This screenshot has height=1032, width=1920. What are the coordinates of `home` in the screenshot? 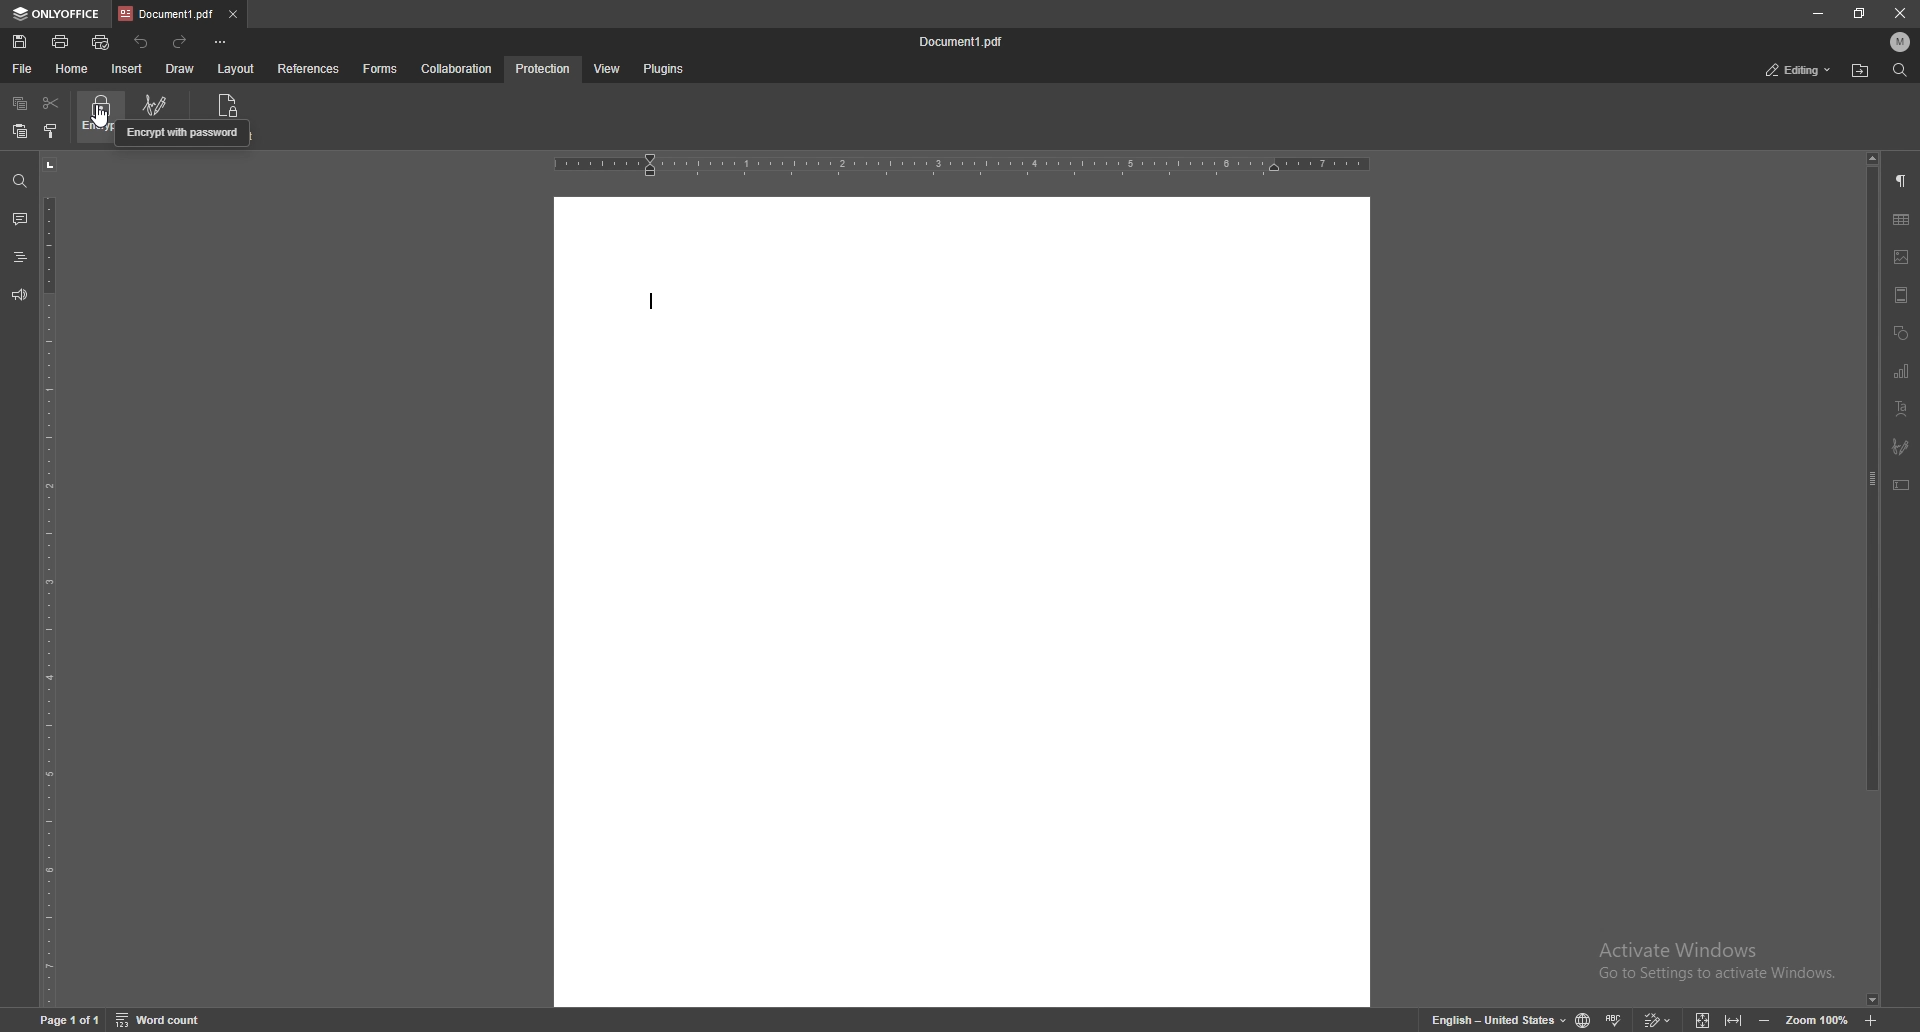 It's located at (71, 69).